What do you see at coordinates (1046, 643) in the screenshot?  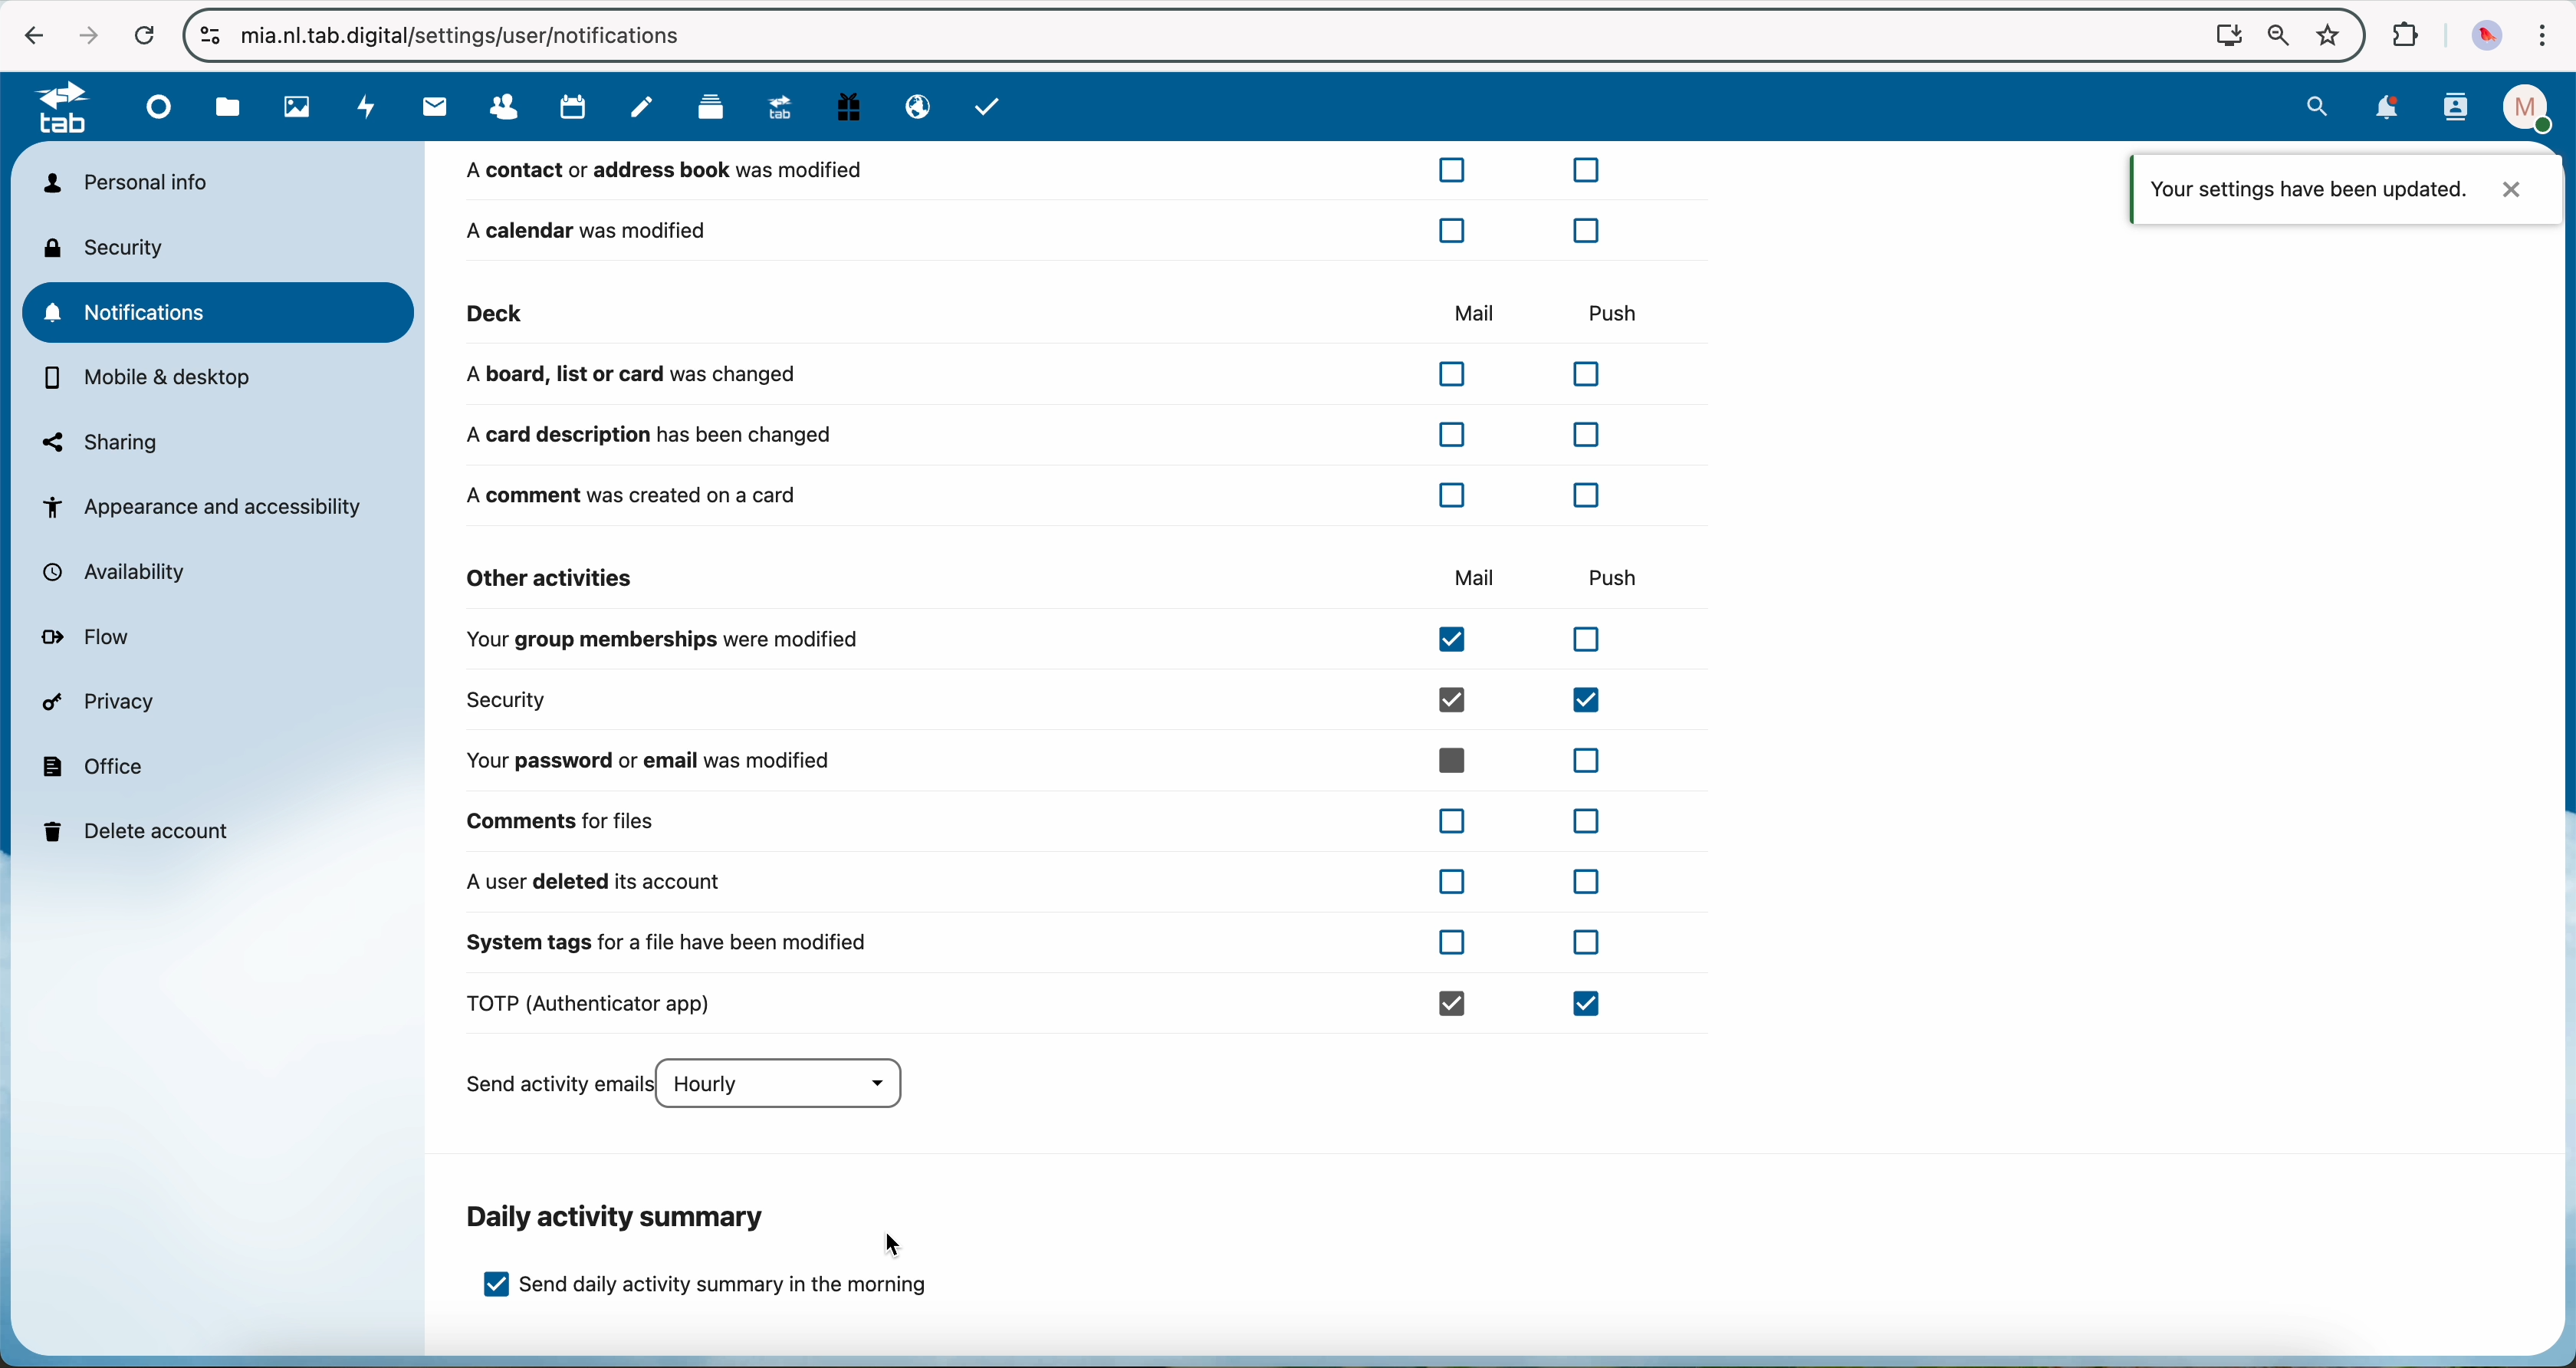 I see `your group memberships were modified` at bounding box center [1046, 643].